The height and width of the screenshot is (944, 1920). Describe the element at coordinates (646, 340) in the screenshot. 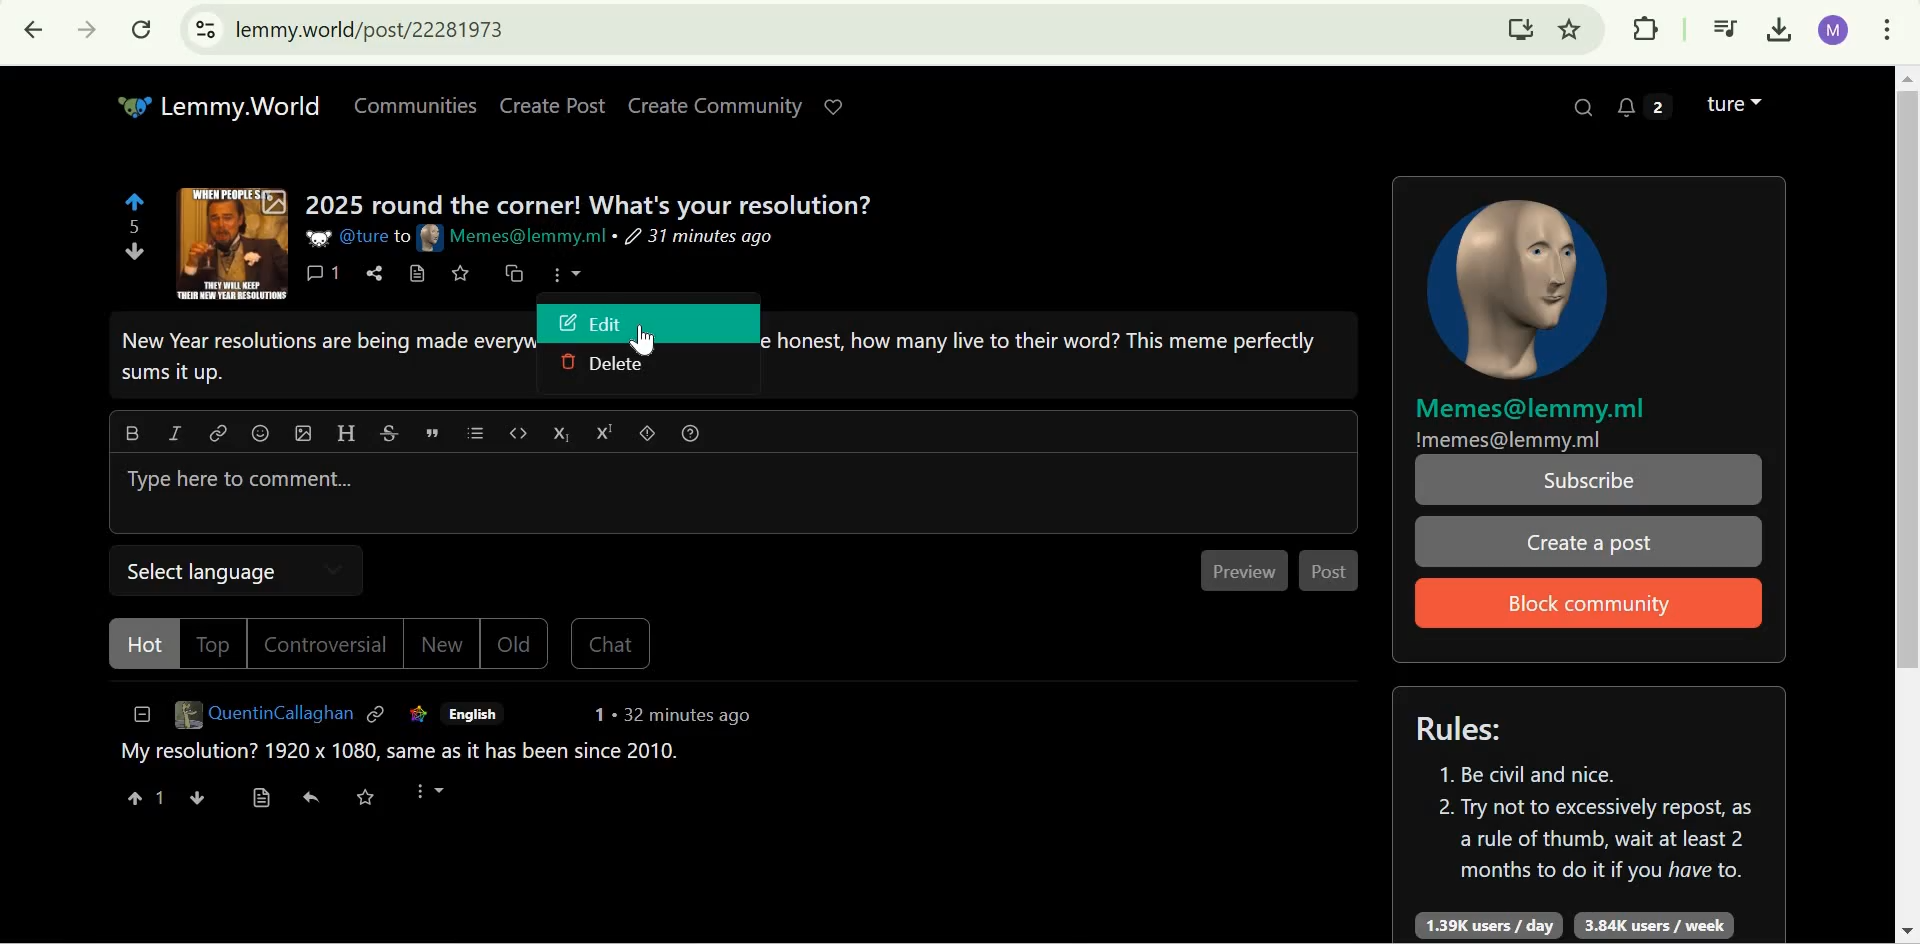

I see `cursor` at that location.